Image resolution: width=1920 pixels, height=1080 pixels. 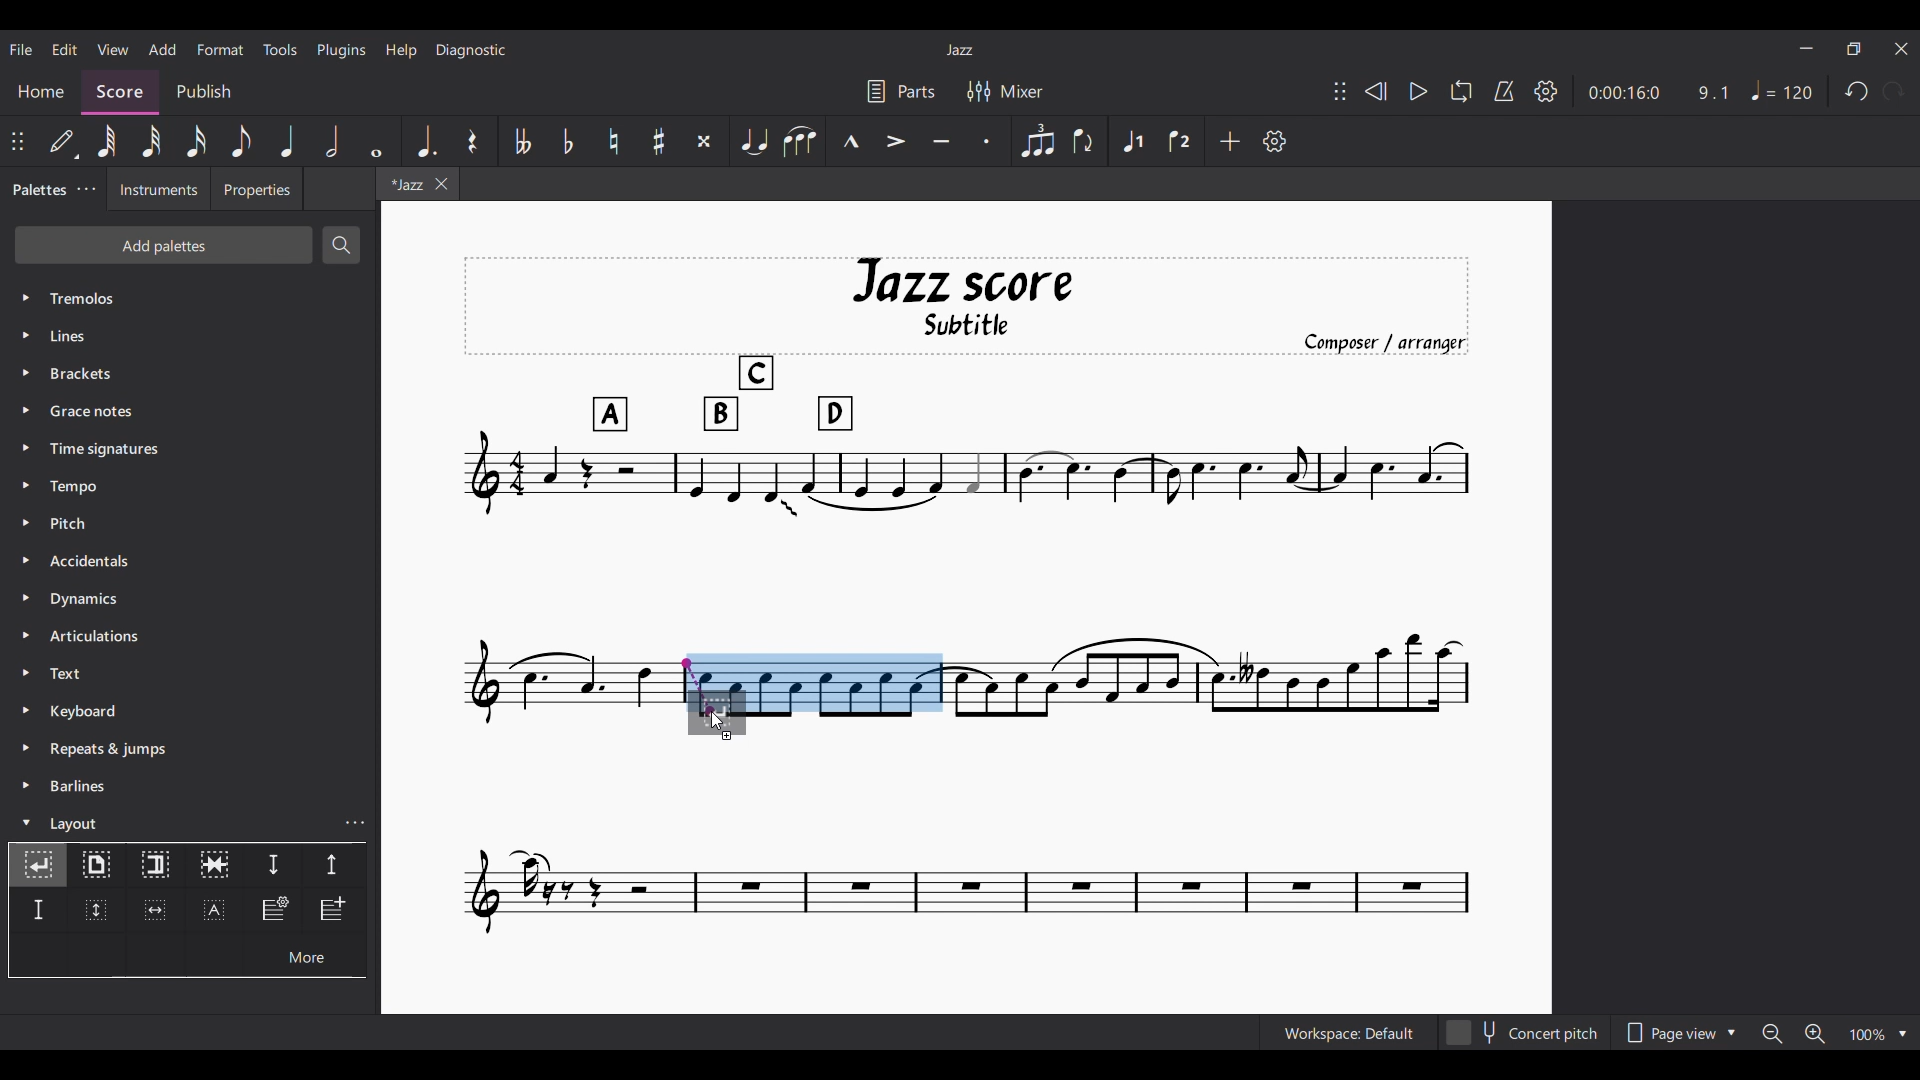 I want to click on Add, so click(x=1229, y=141).